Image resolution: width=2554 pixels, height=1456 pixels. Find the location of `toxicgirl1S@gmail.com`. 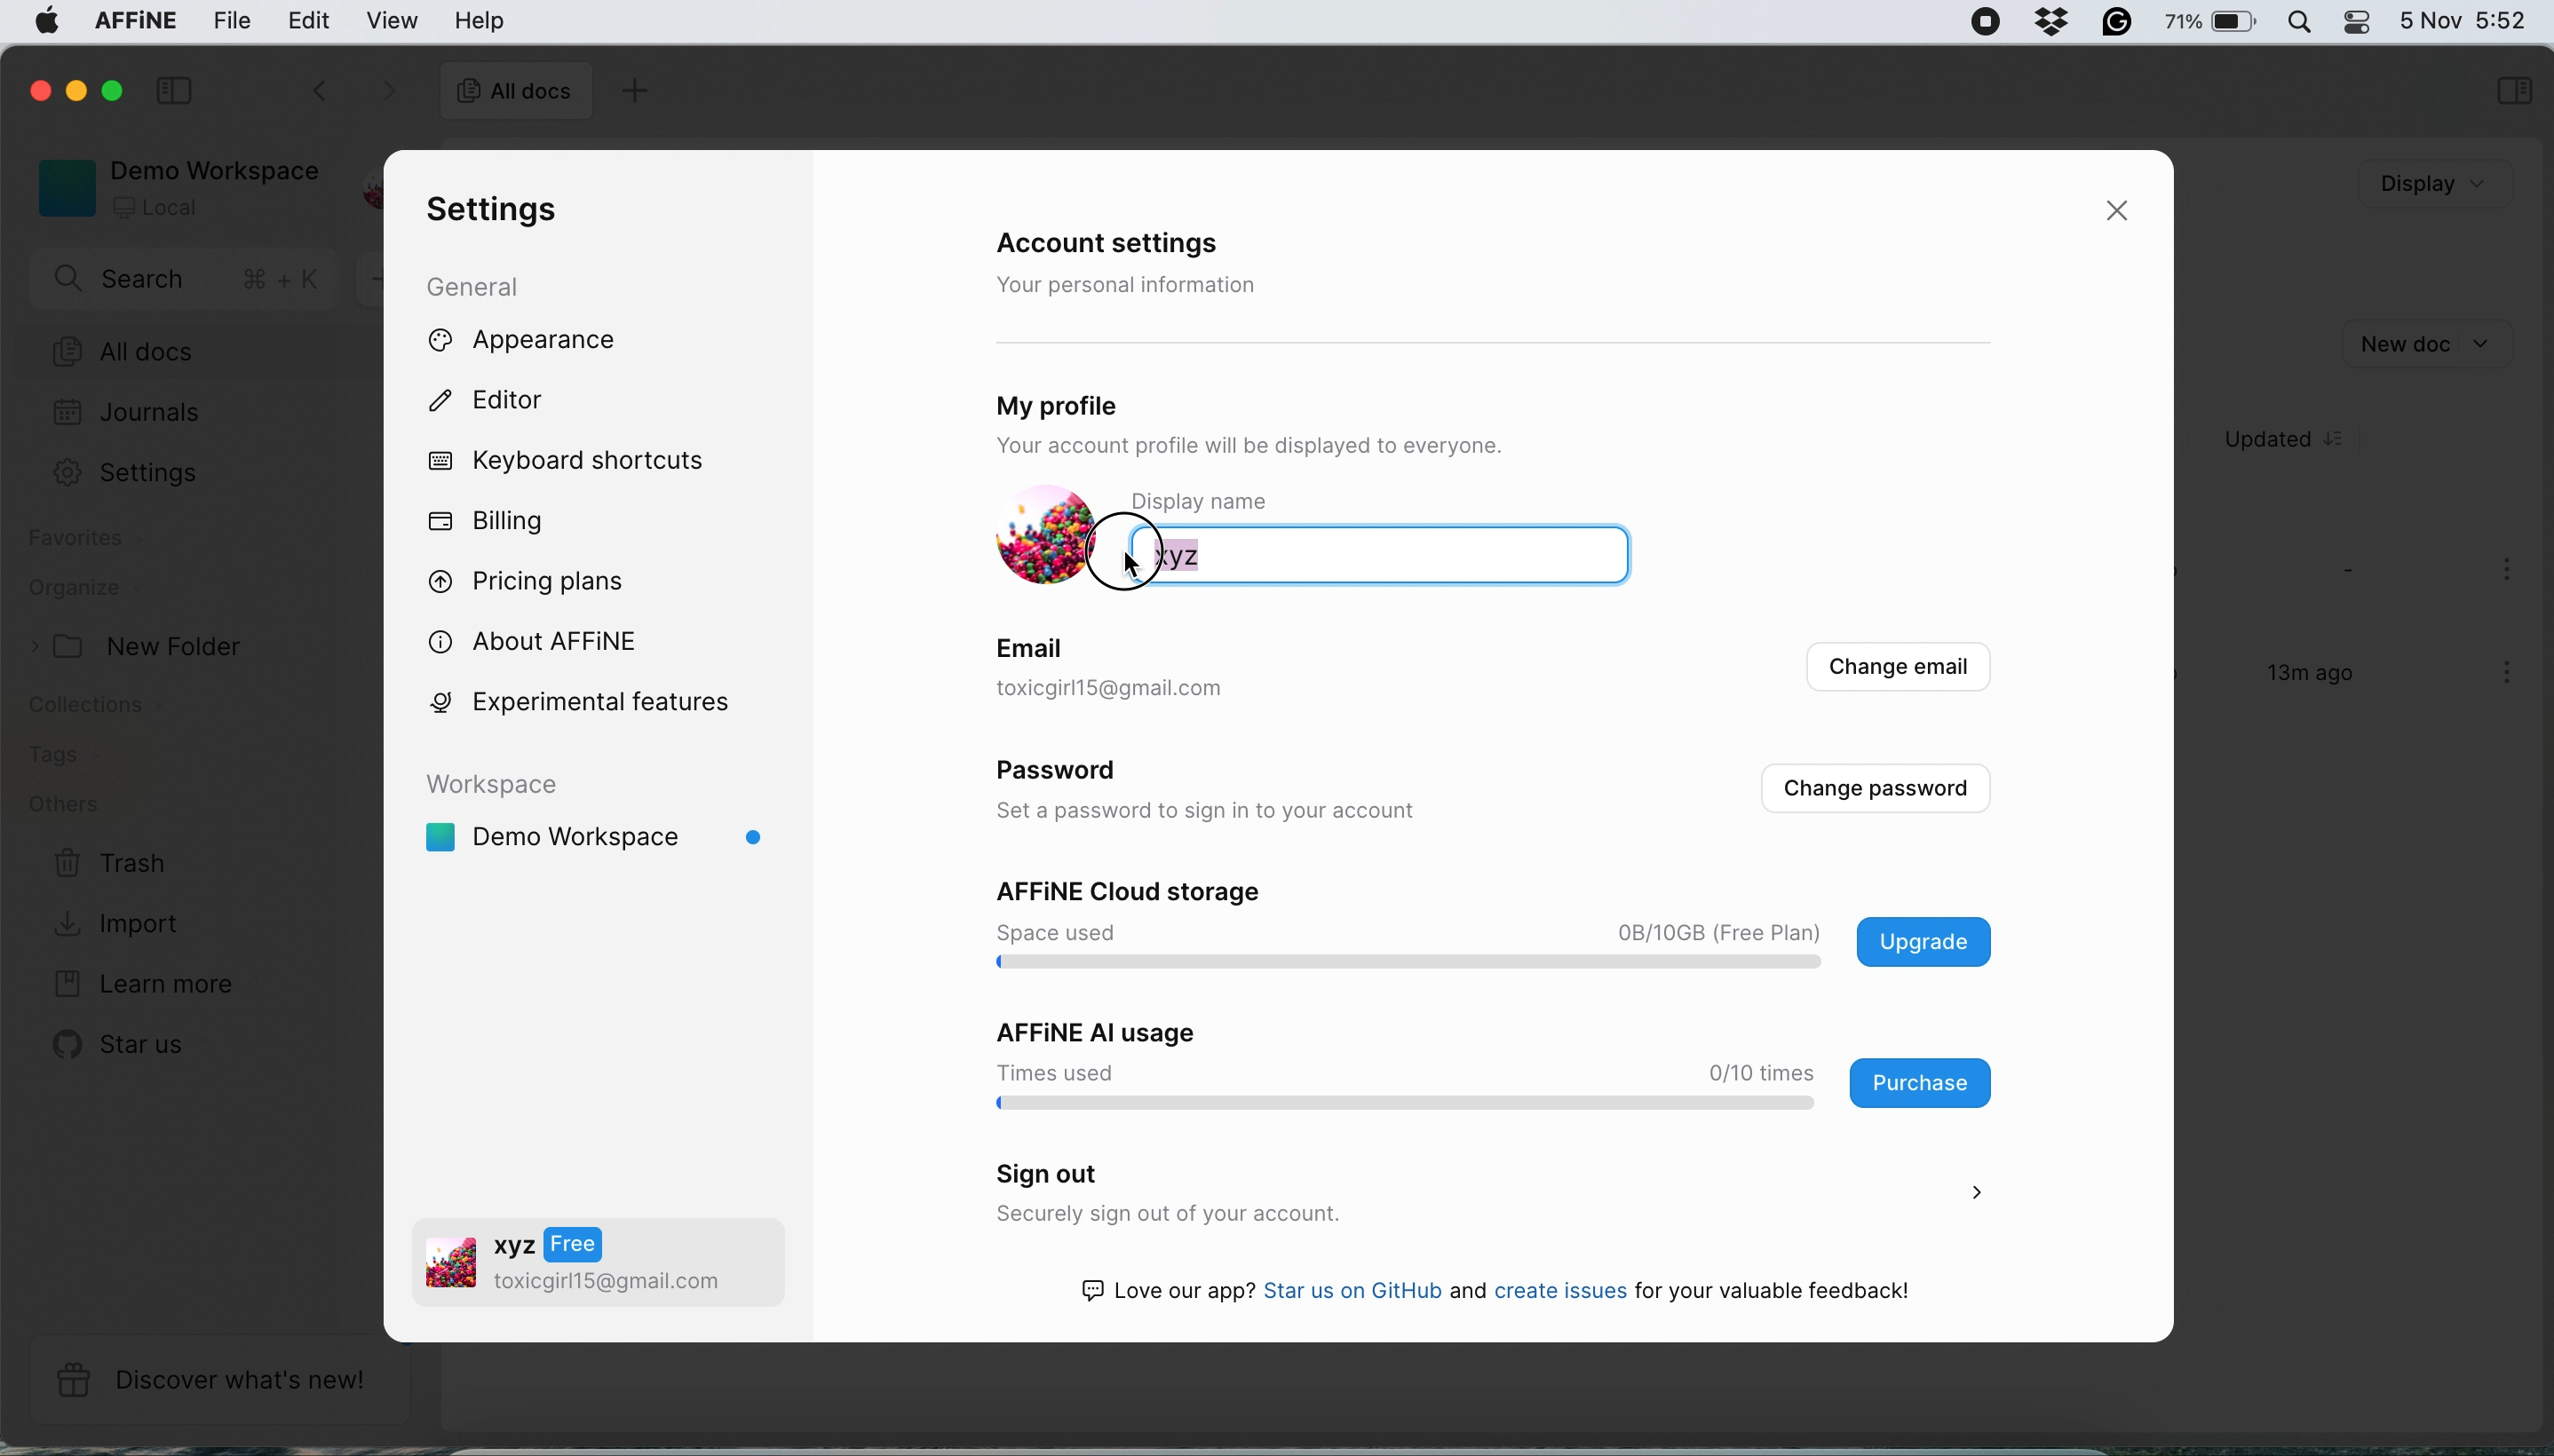

toxicgirl1S@gmail.com is located at coordinates (1148, 690).